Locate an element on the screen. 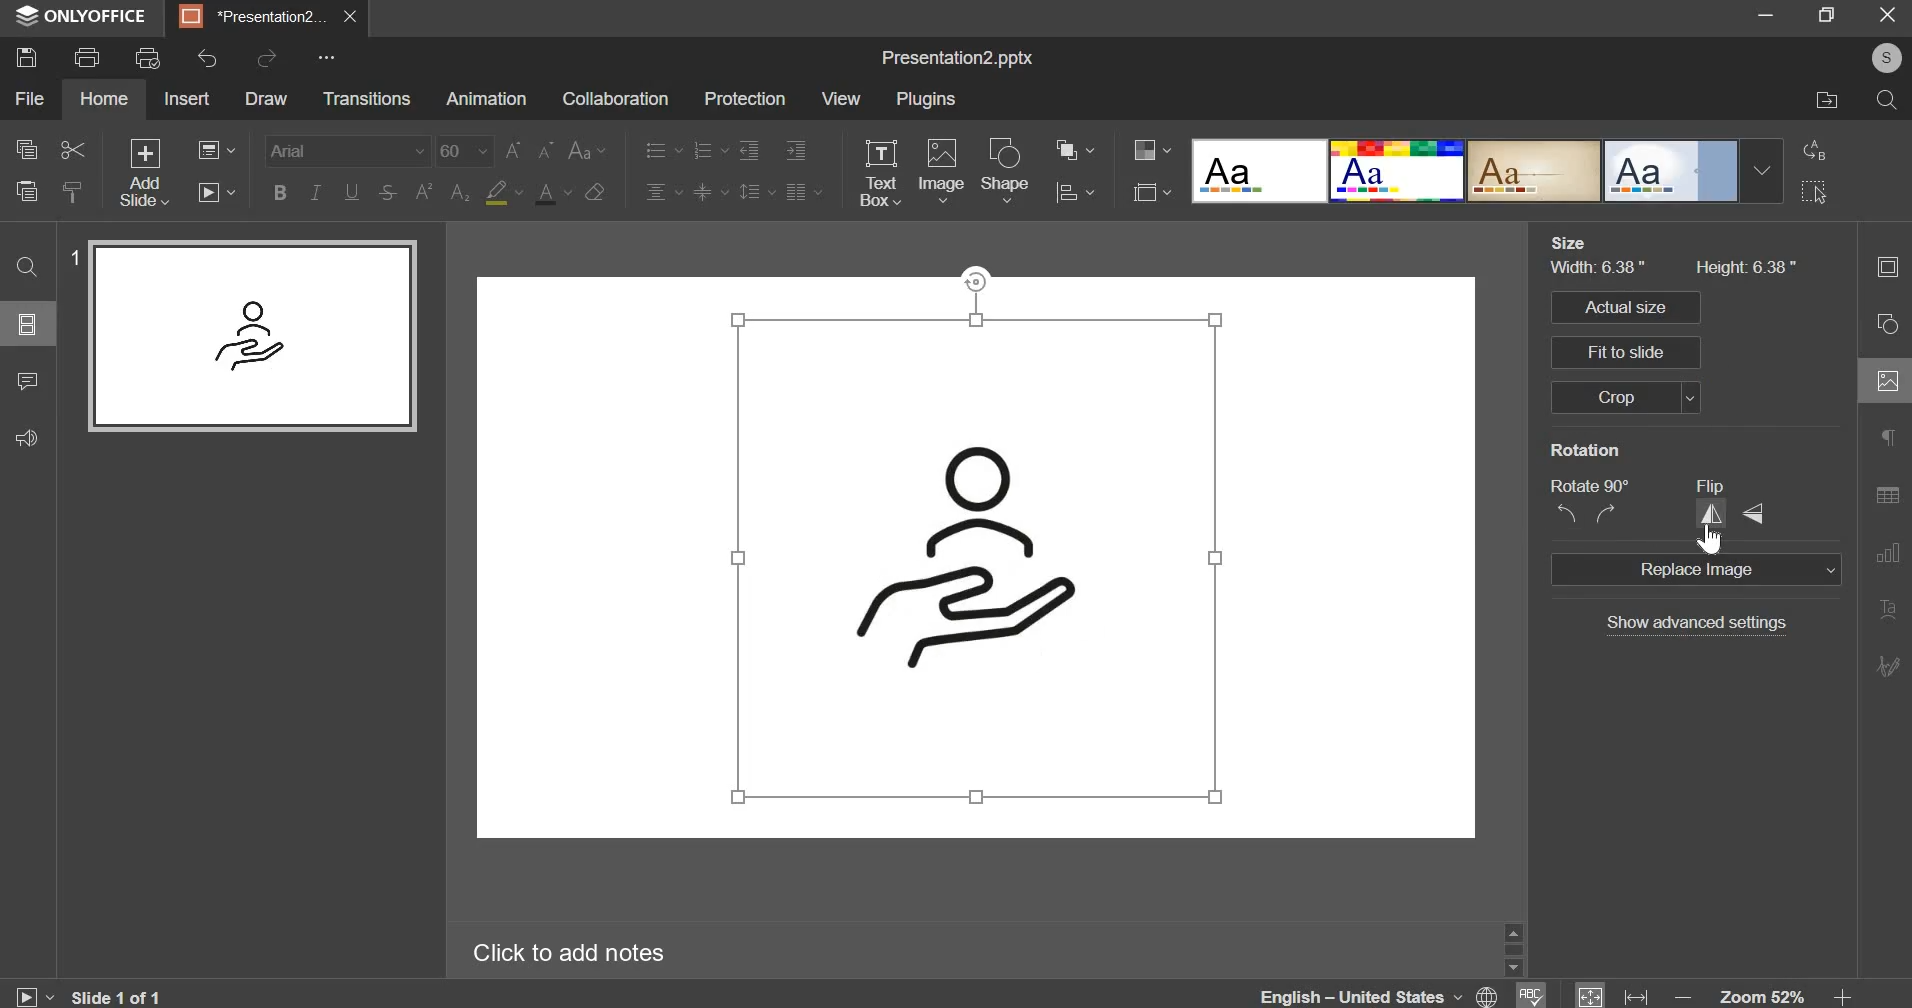 The height and width of the screenshot is (1008, 1912). spelling is located at coordinates (1531, 995).